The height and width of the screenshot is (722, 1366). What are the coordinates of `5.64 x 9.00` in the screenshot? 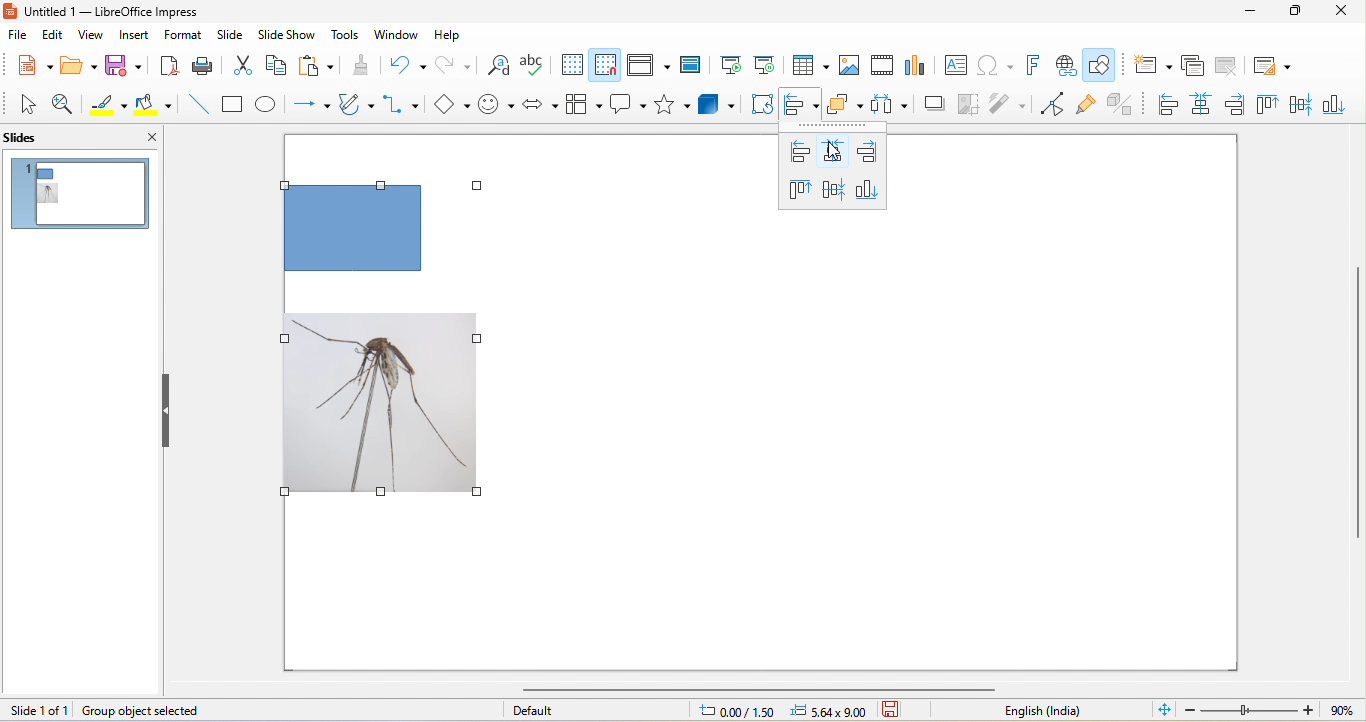 It's located at (832, 712).